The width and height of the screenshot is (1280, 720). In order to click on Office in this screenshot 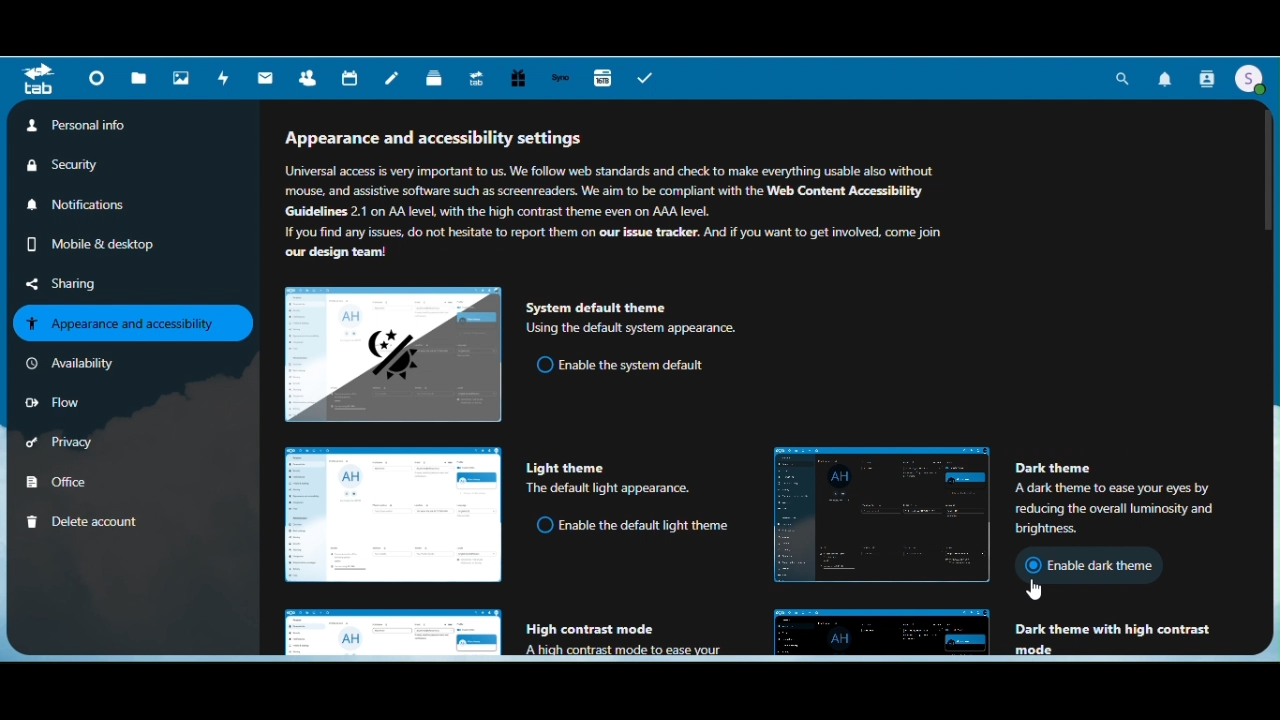, I will do `click(82, 481)`.